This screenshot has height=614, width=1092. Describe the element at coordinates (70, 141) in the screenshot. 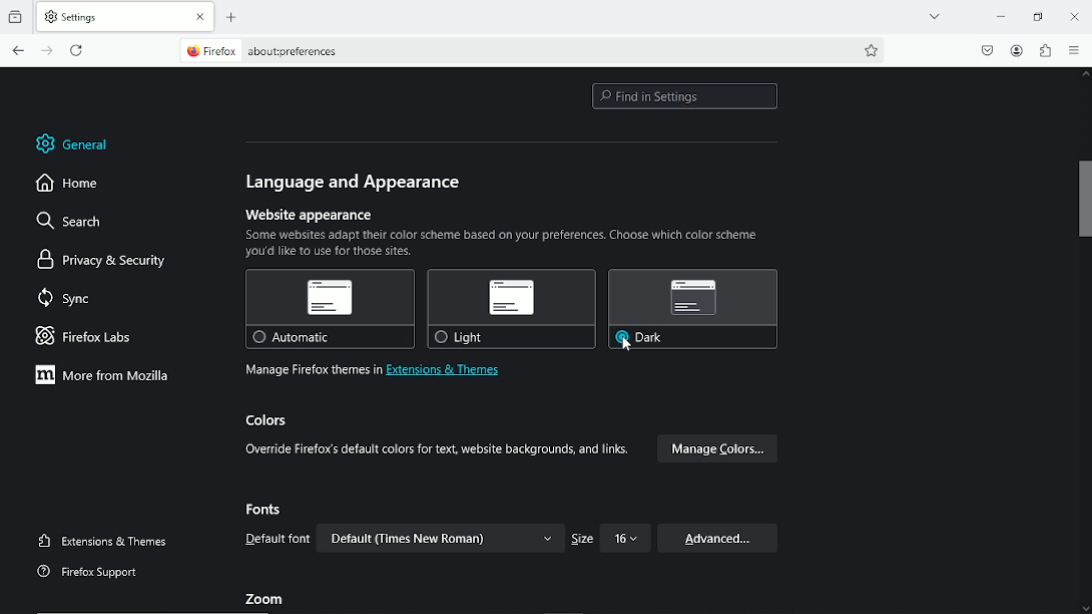

I see `general` at that location.